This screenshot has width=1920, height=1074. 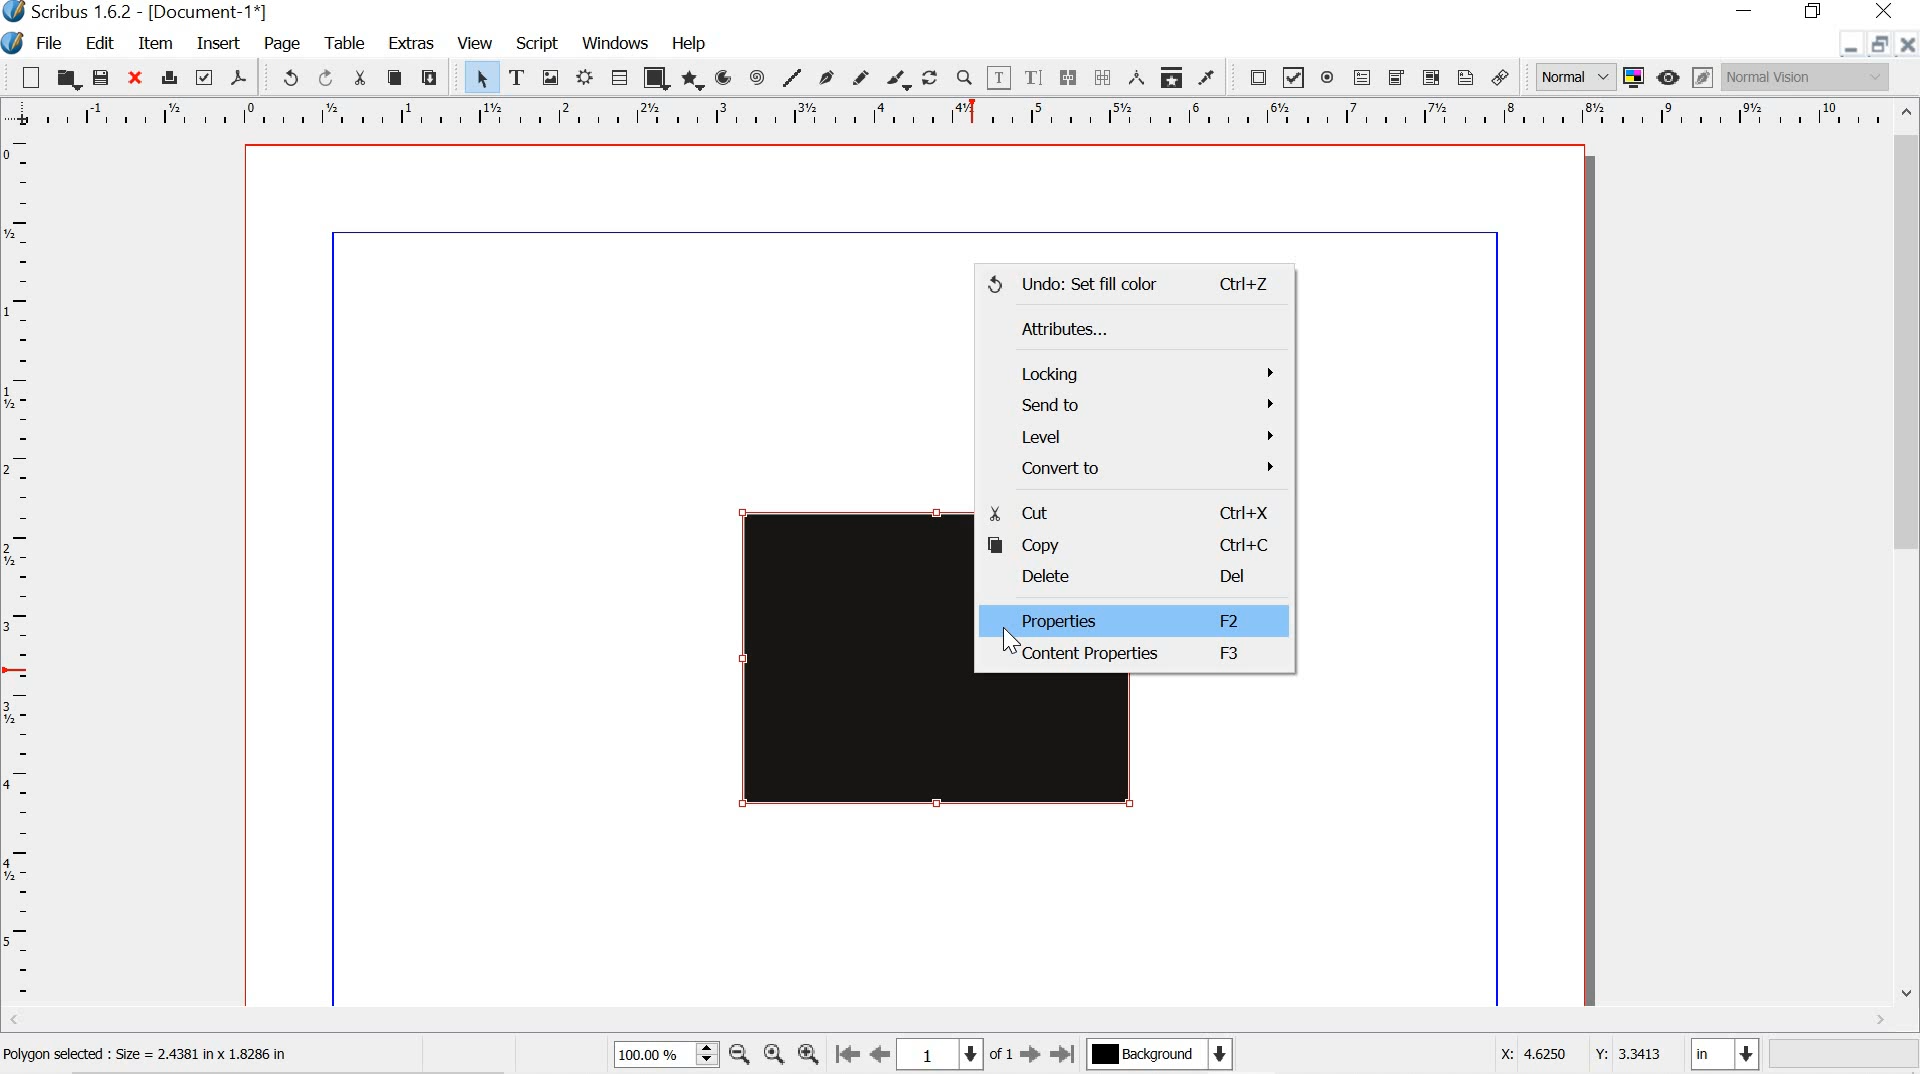 I want to click on edit, so click(x=92, y=42).